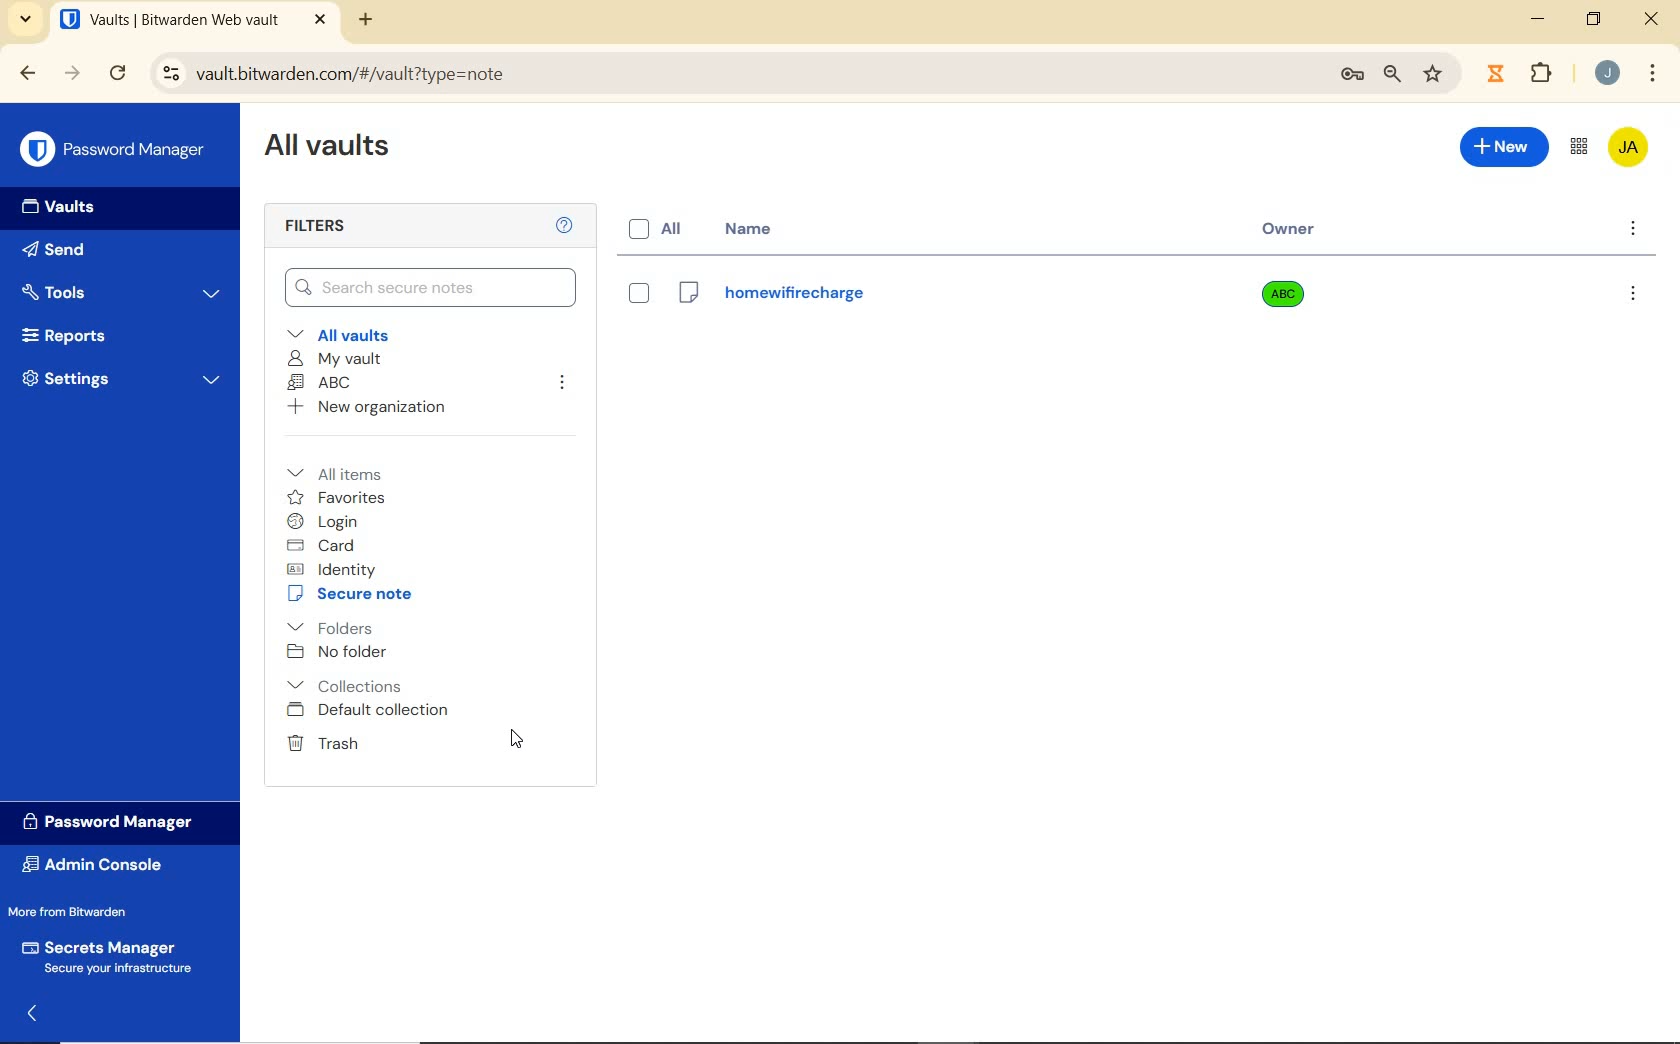 The width and height of the screenshot is (1680, 1044). What do you see at coordinates (1606, 72) in the screenshot?
I see `Account` at bounding box center [1606, 72].